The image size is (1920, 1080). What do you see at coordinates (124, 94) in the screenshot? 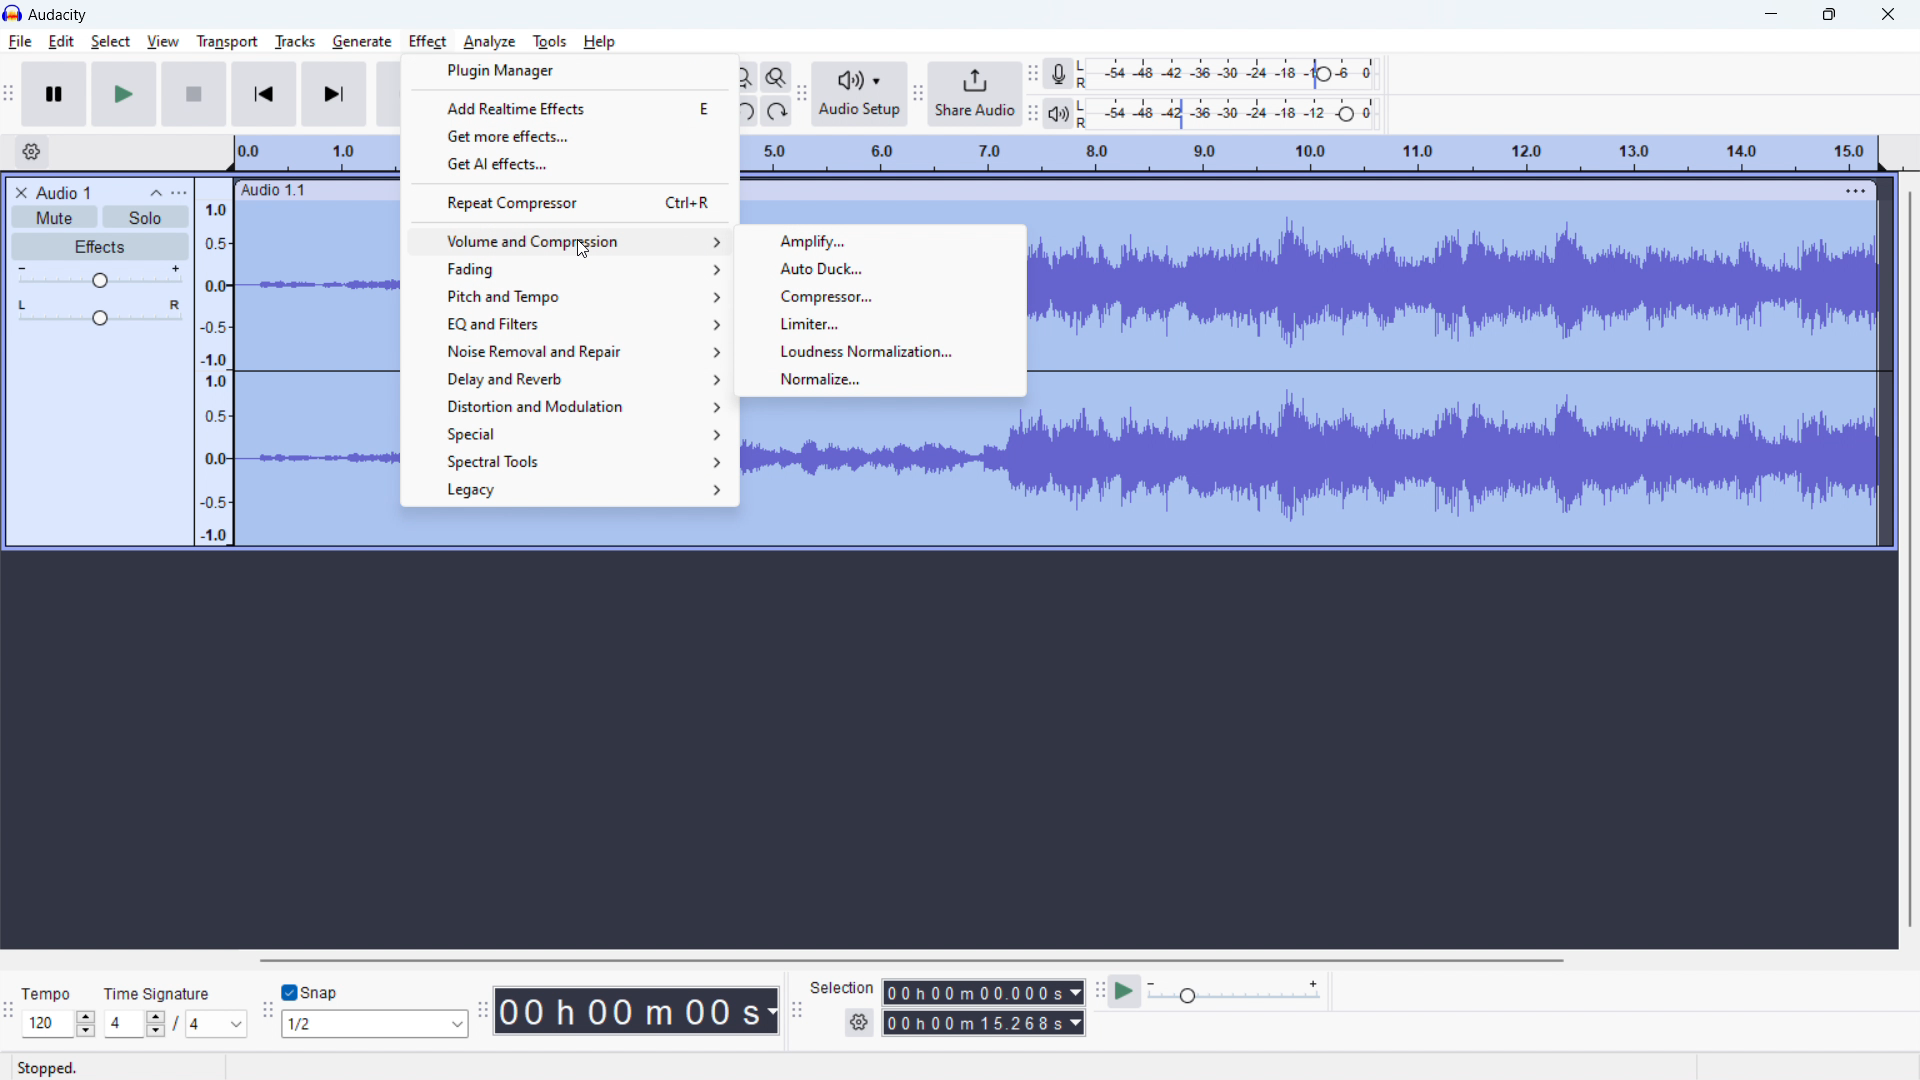
I see `play` at bounding box center [124, 94].